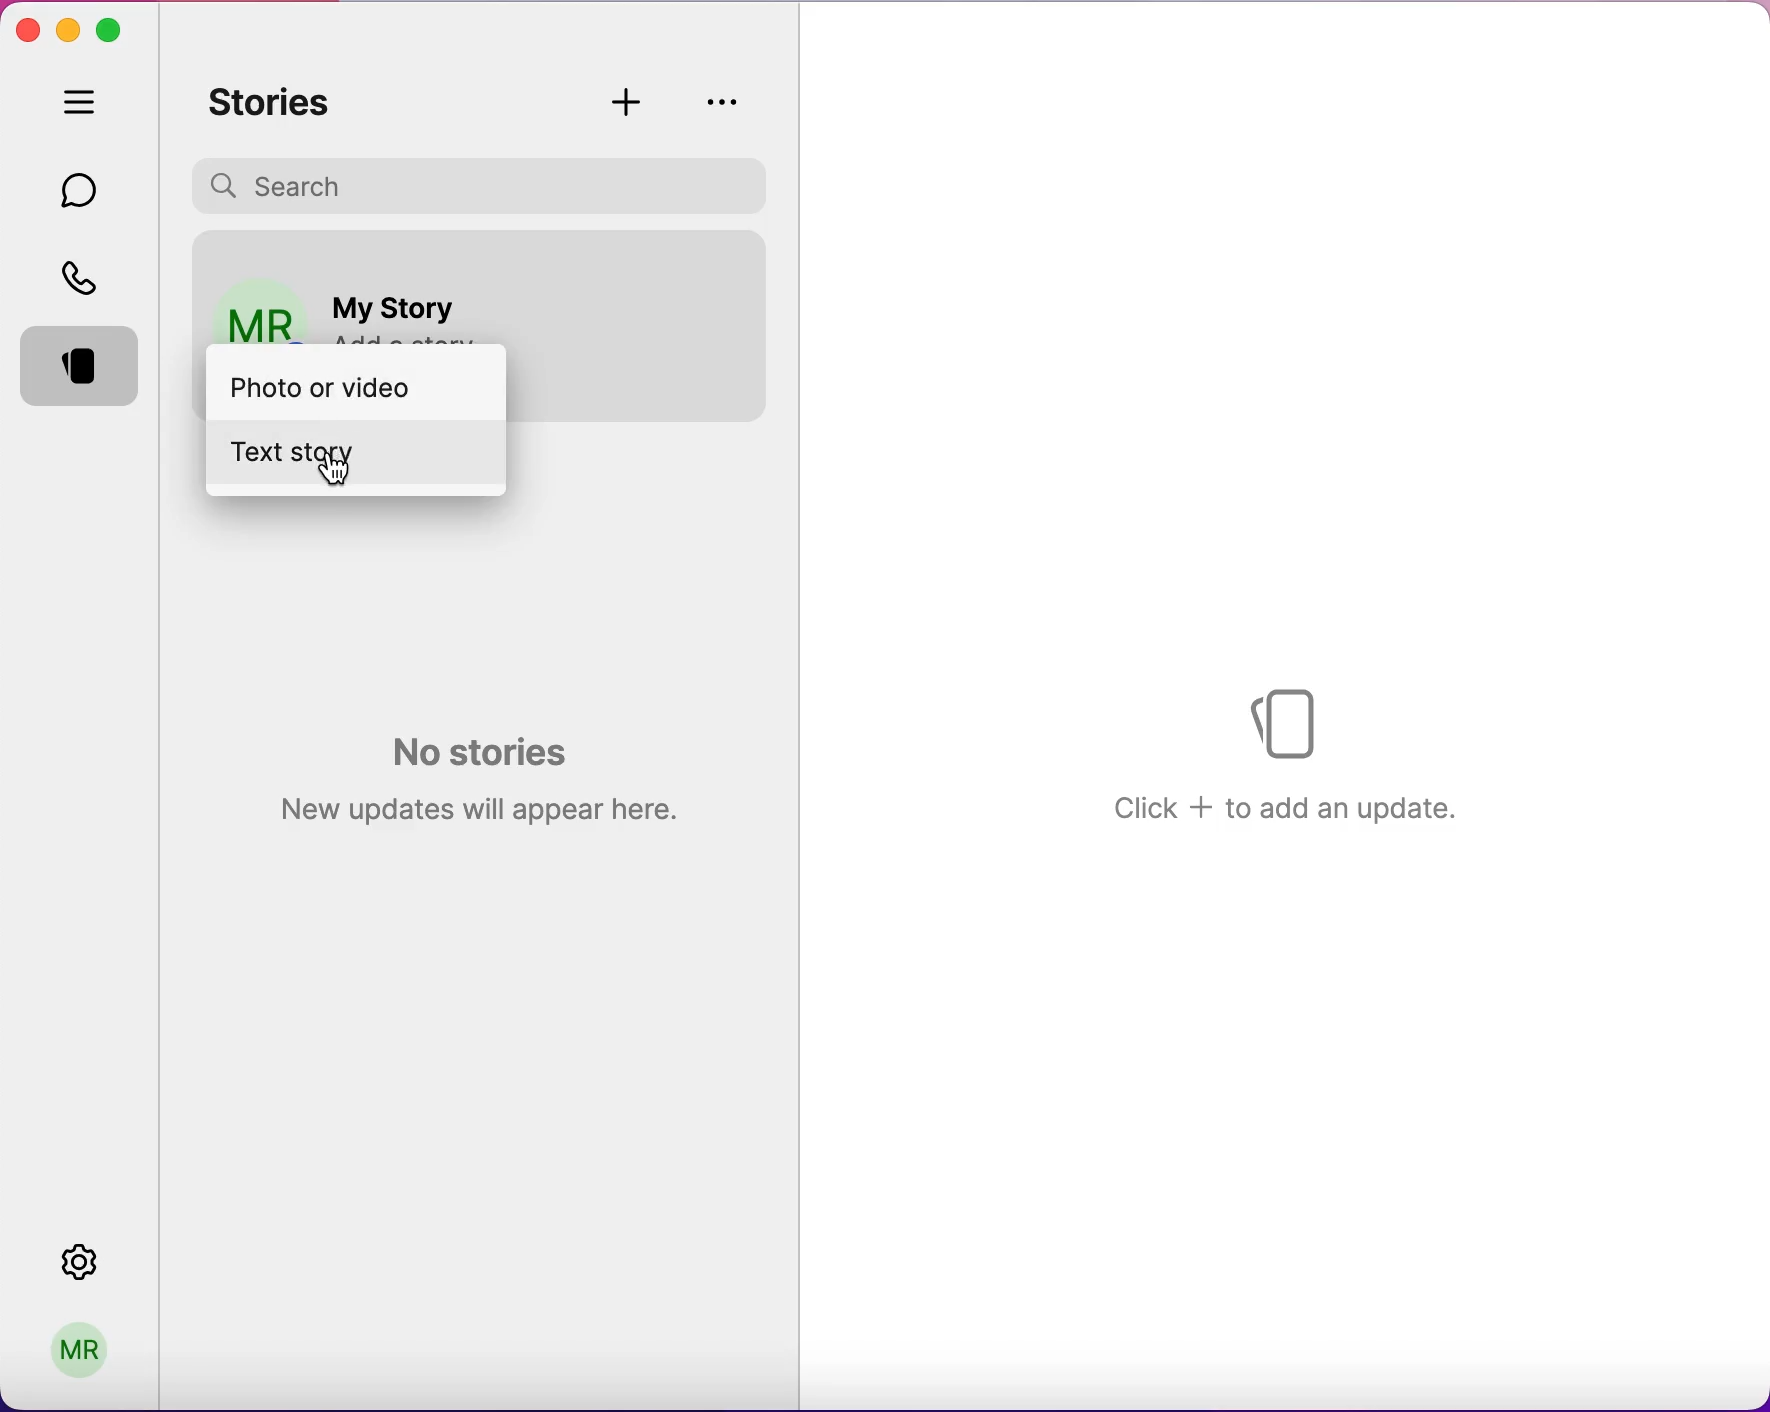 The image size is (1770, 1412). What do you see at coordinates (339, 476) in the screenshot?
I see `cursor` at bounding box center [339, 476].